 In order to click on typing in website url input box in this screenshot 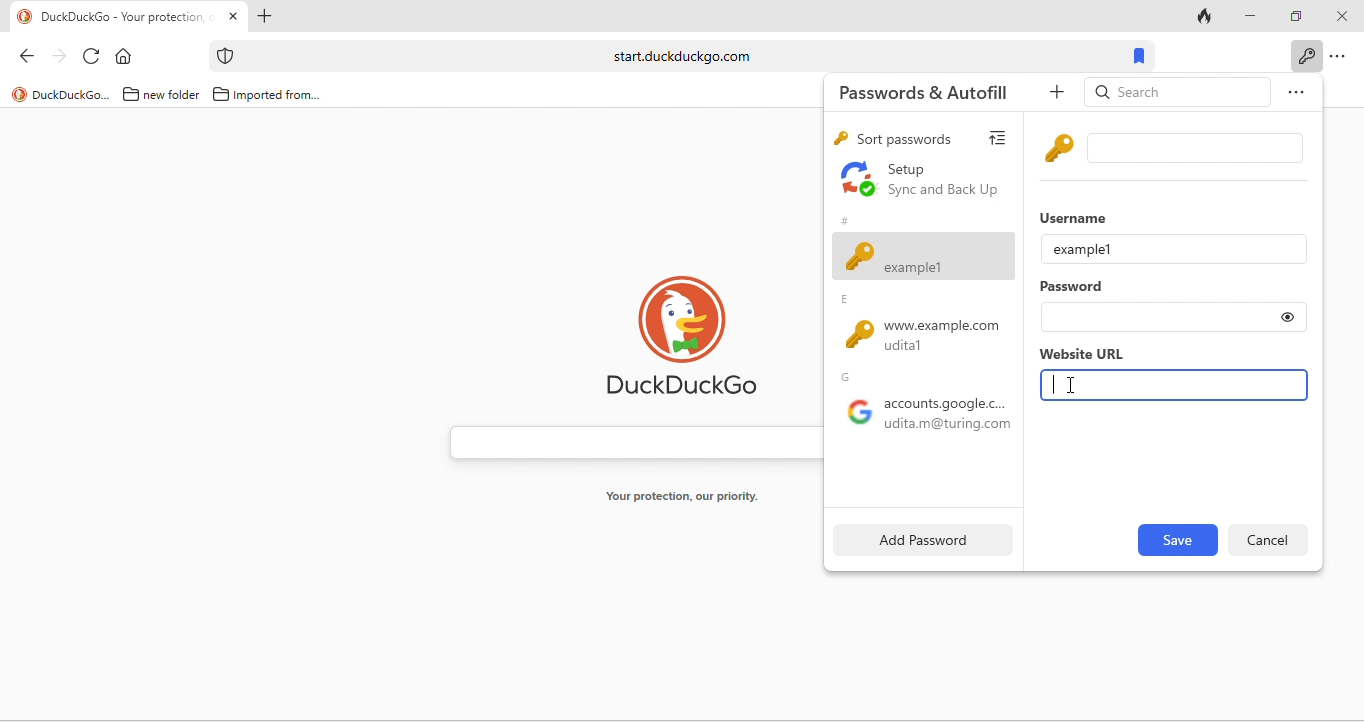, I will do `click(1175, 386)`.